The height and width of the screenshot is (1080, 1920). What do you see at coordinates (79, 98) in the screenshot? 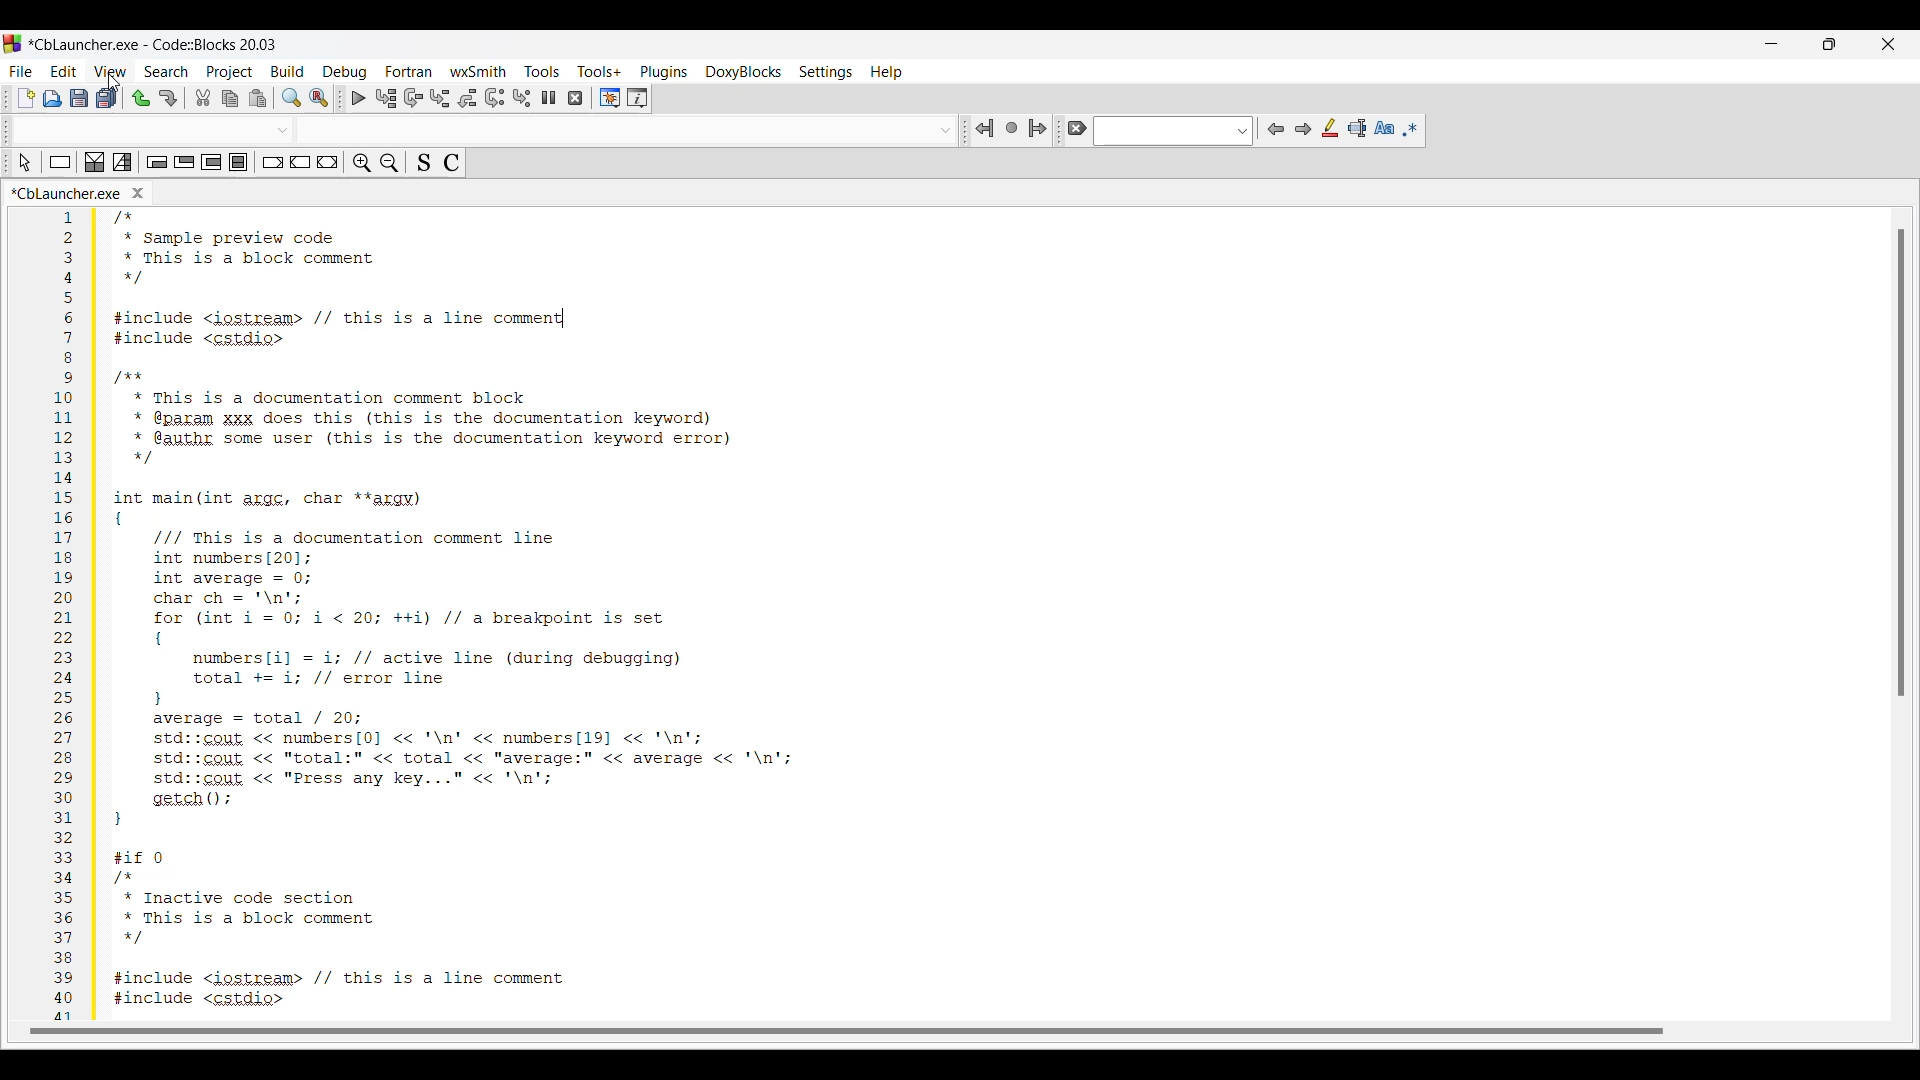
I see `Save` at bounding box center [79, 98].